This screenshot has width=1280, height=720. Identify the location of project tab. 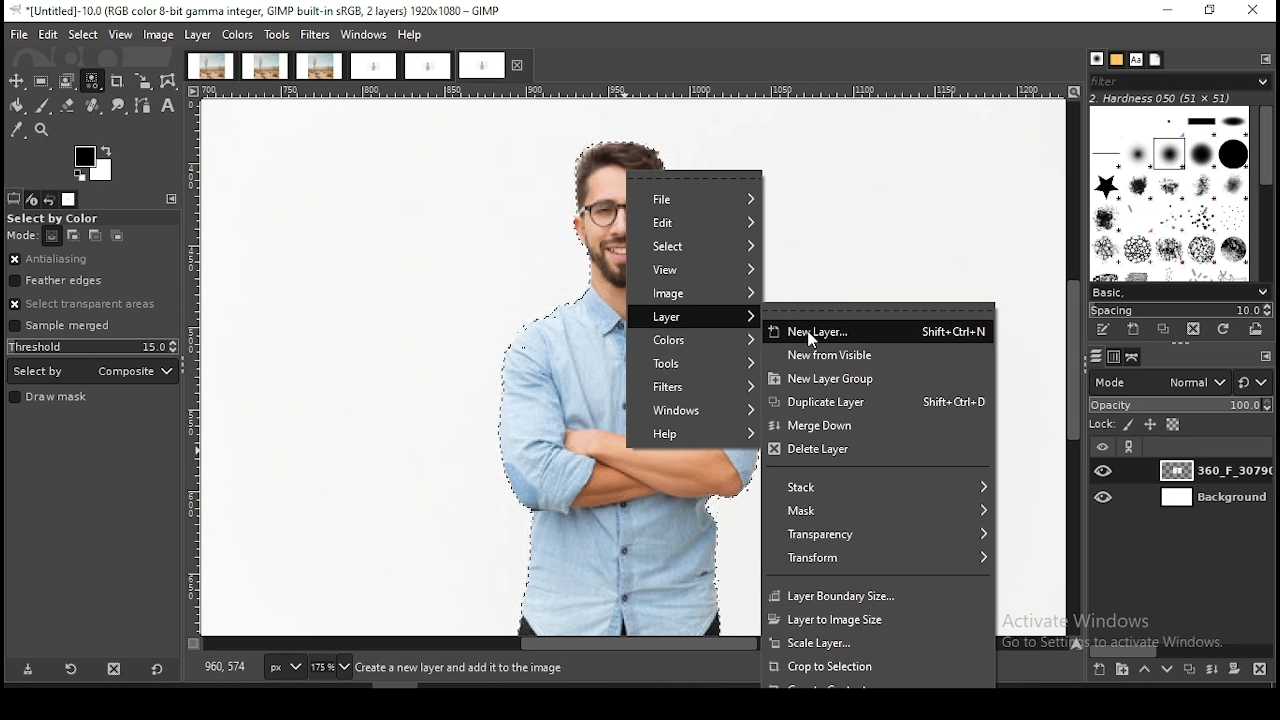
(266, 66).